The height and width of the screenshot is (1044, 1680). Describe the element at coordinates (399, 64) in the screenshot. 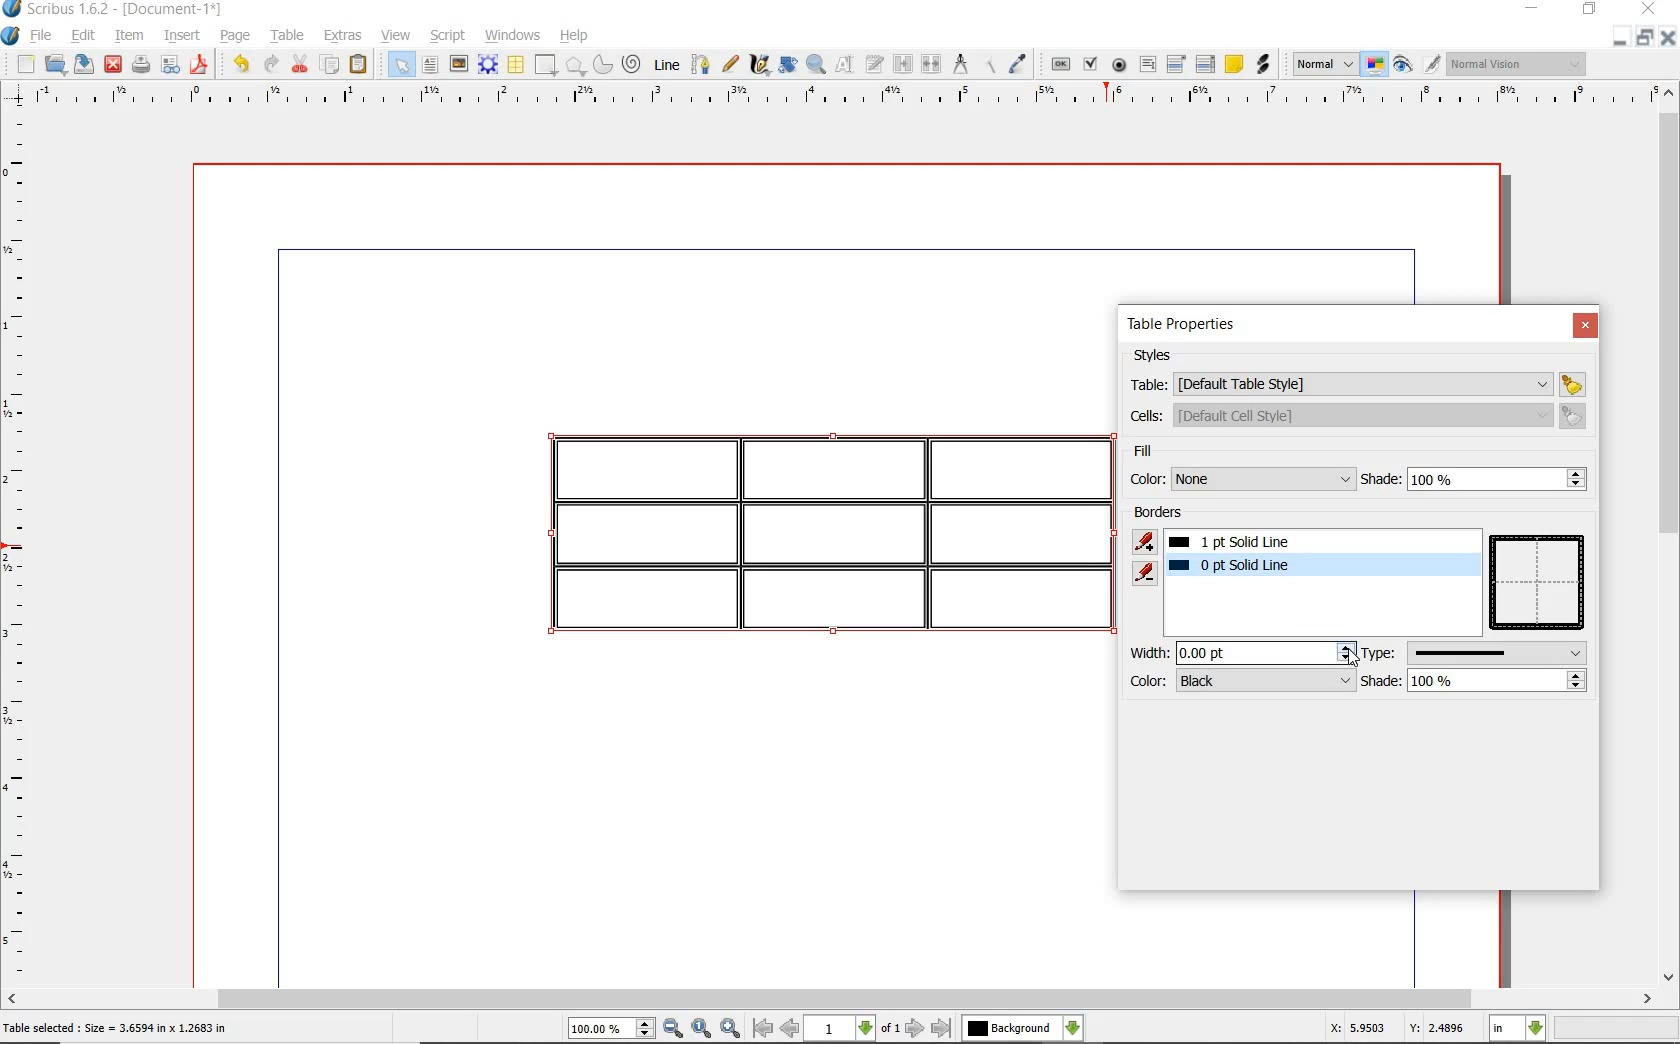

I see `select item` at that location.